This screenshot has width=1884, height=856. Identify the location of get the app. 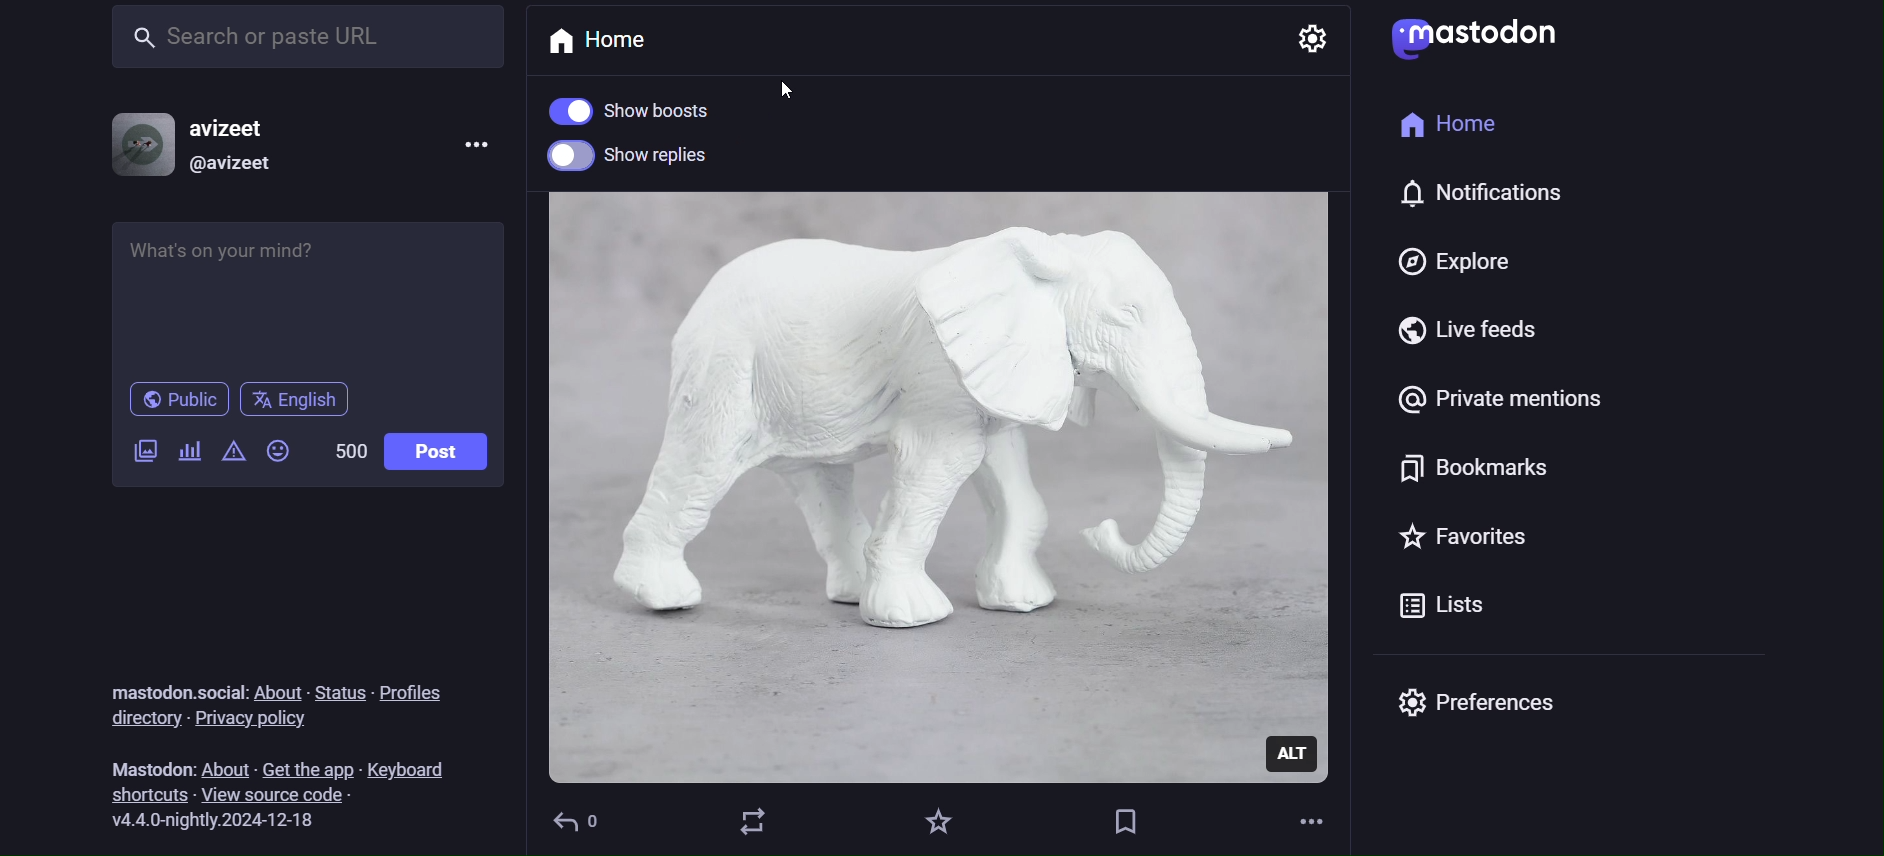
(309, 765).